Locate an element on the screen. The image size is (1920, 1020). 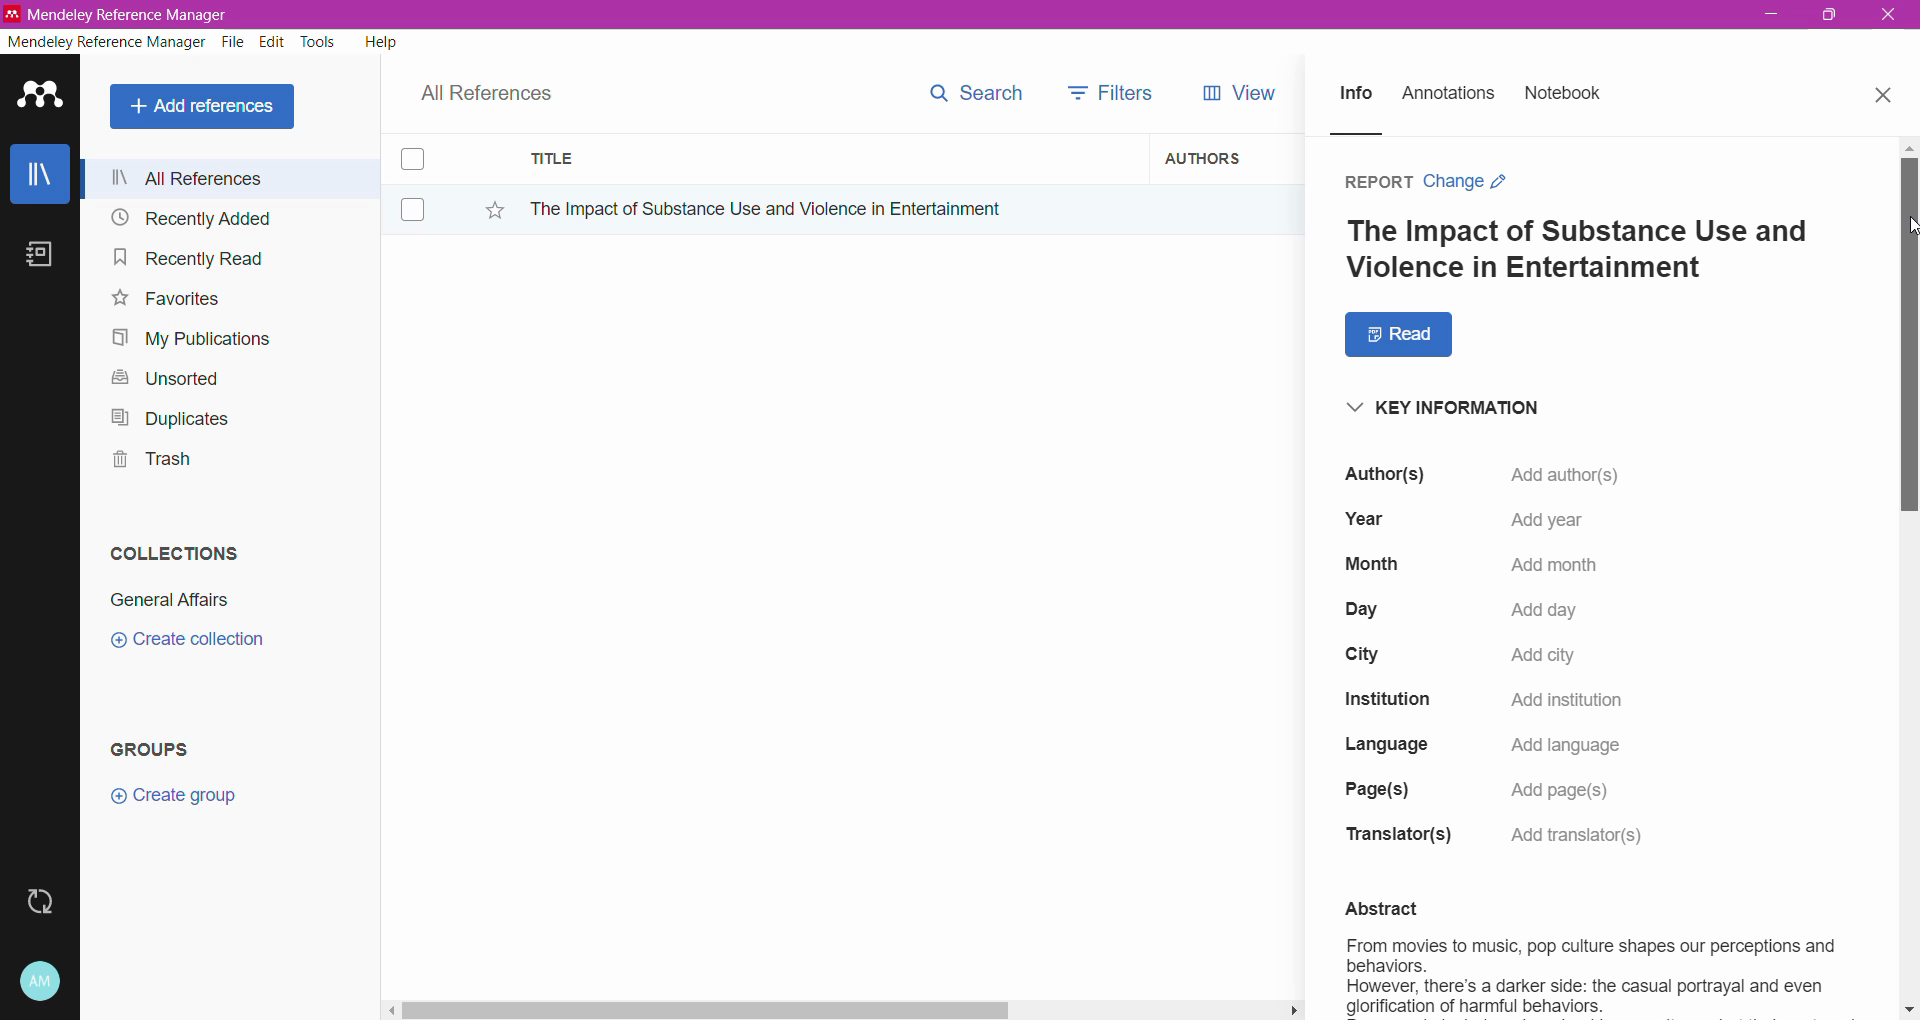
CLOSE SIDEBAR is located at coordinates (1885, 95).